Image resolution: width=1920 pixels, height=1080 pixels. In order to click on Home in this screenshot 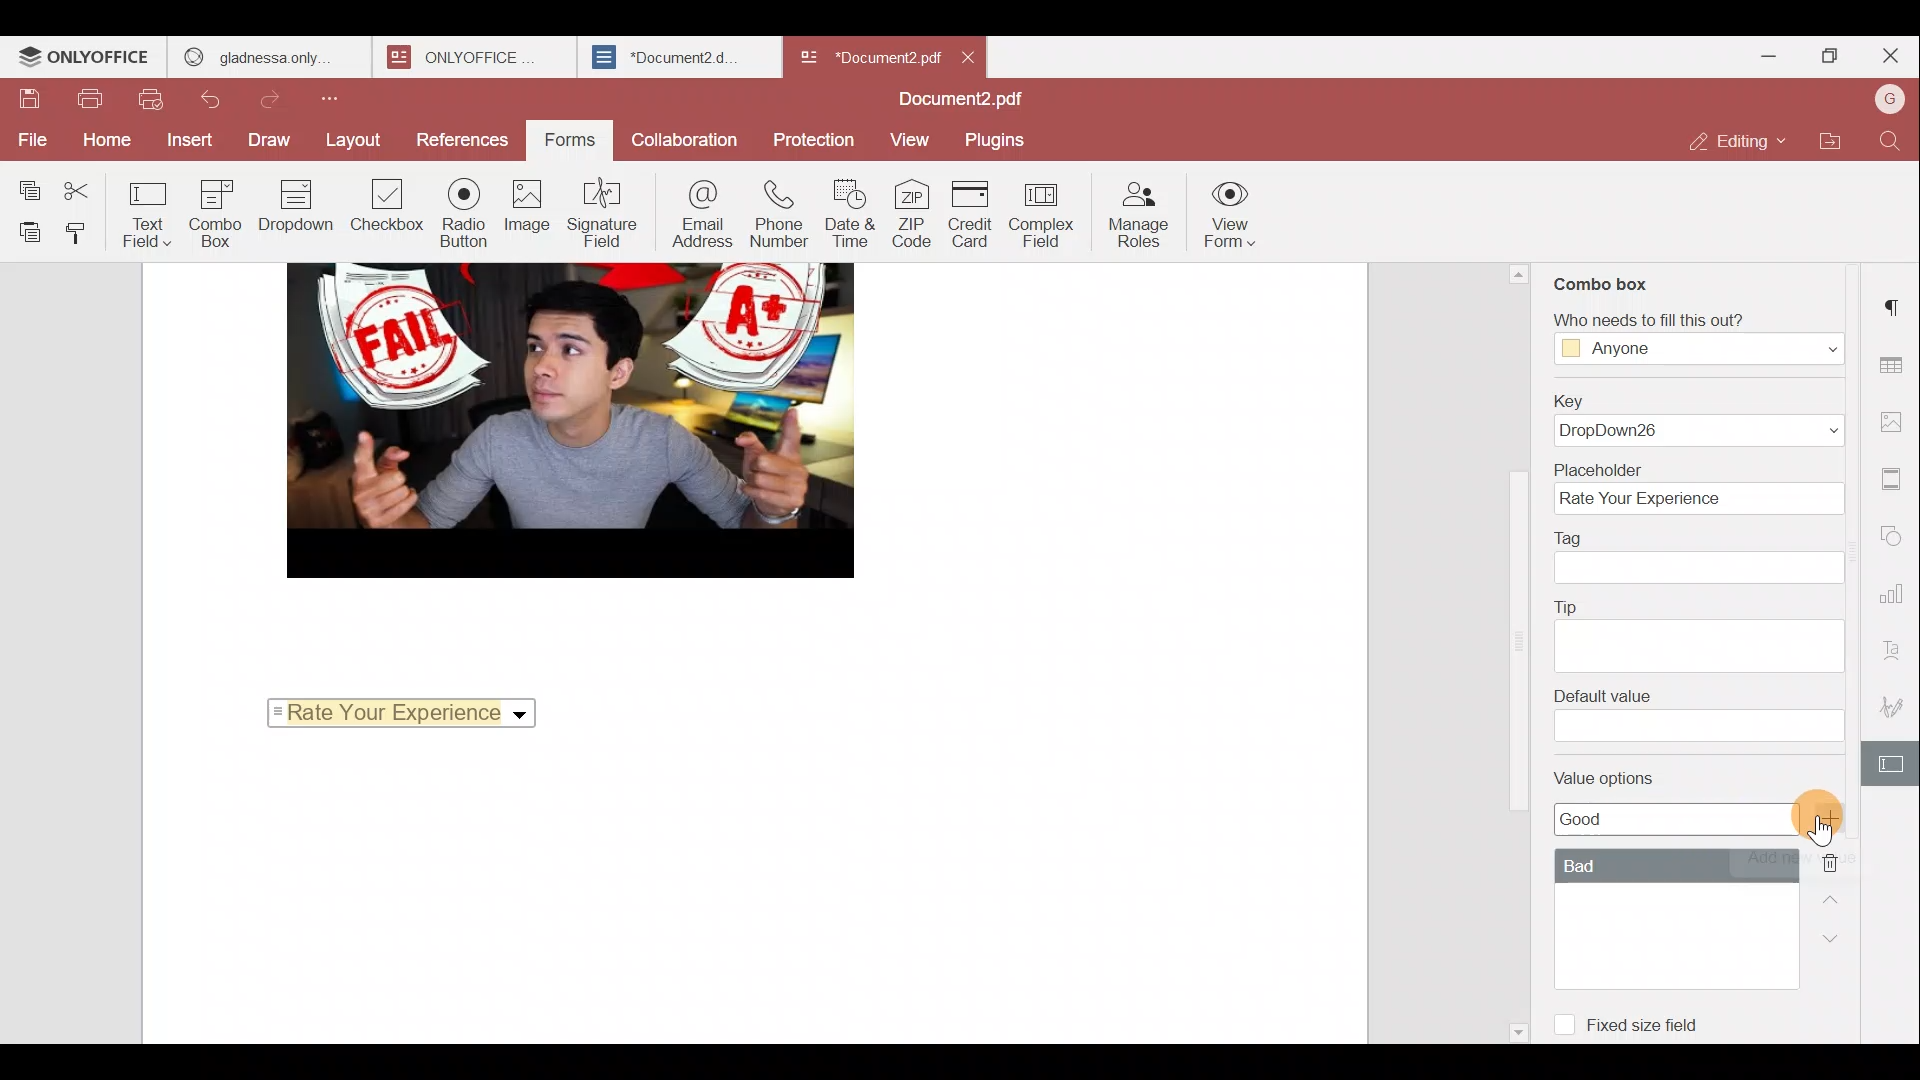, I will do `click(101, 142)`.